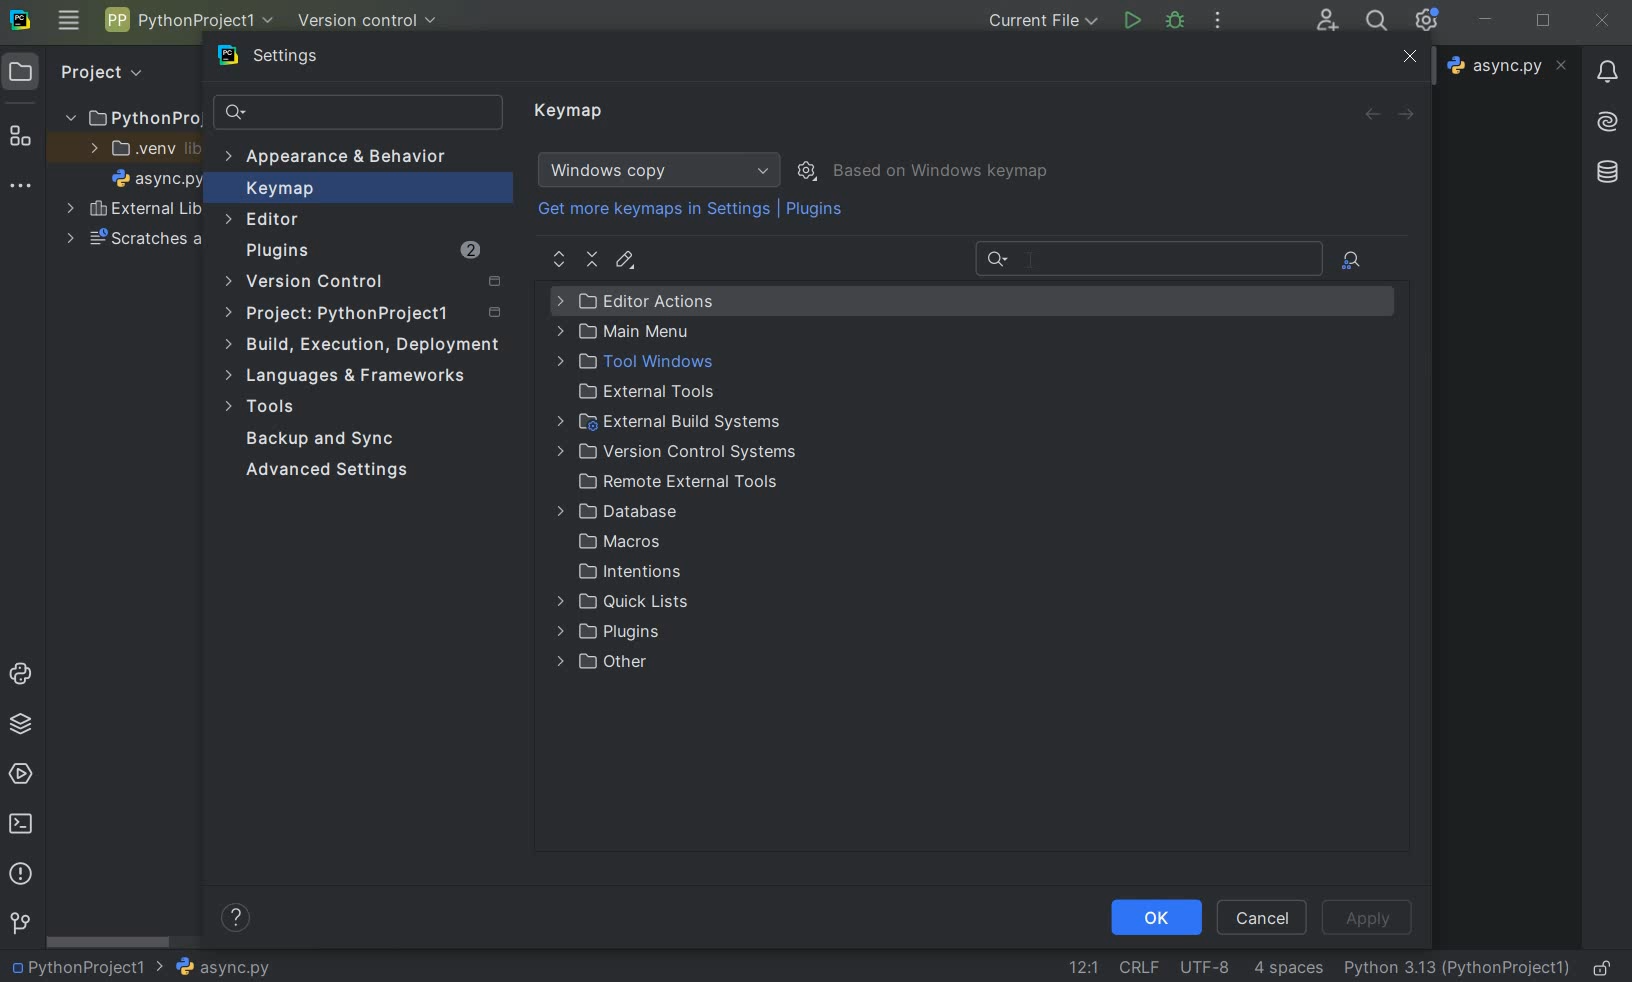 Image resolution: width=1632 pixels, height=982 pixels. What do you see at coordinates (1407, 58) in the screenshot?
I see `close` at bounding box center [1407, 58].